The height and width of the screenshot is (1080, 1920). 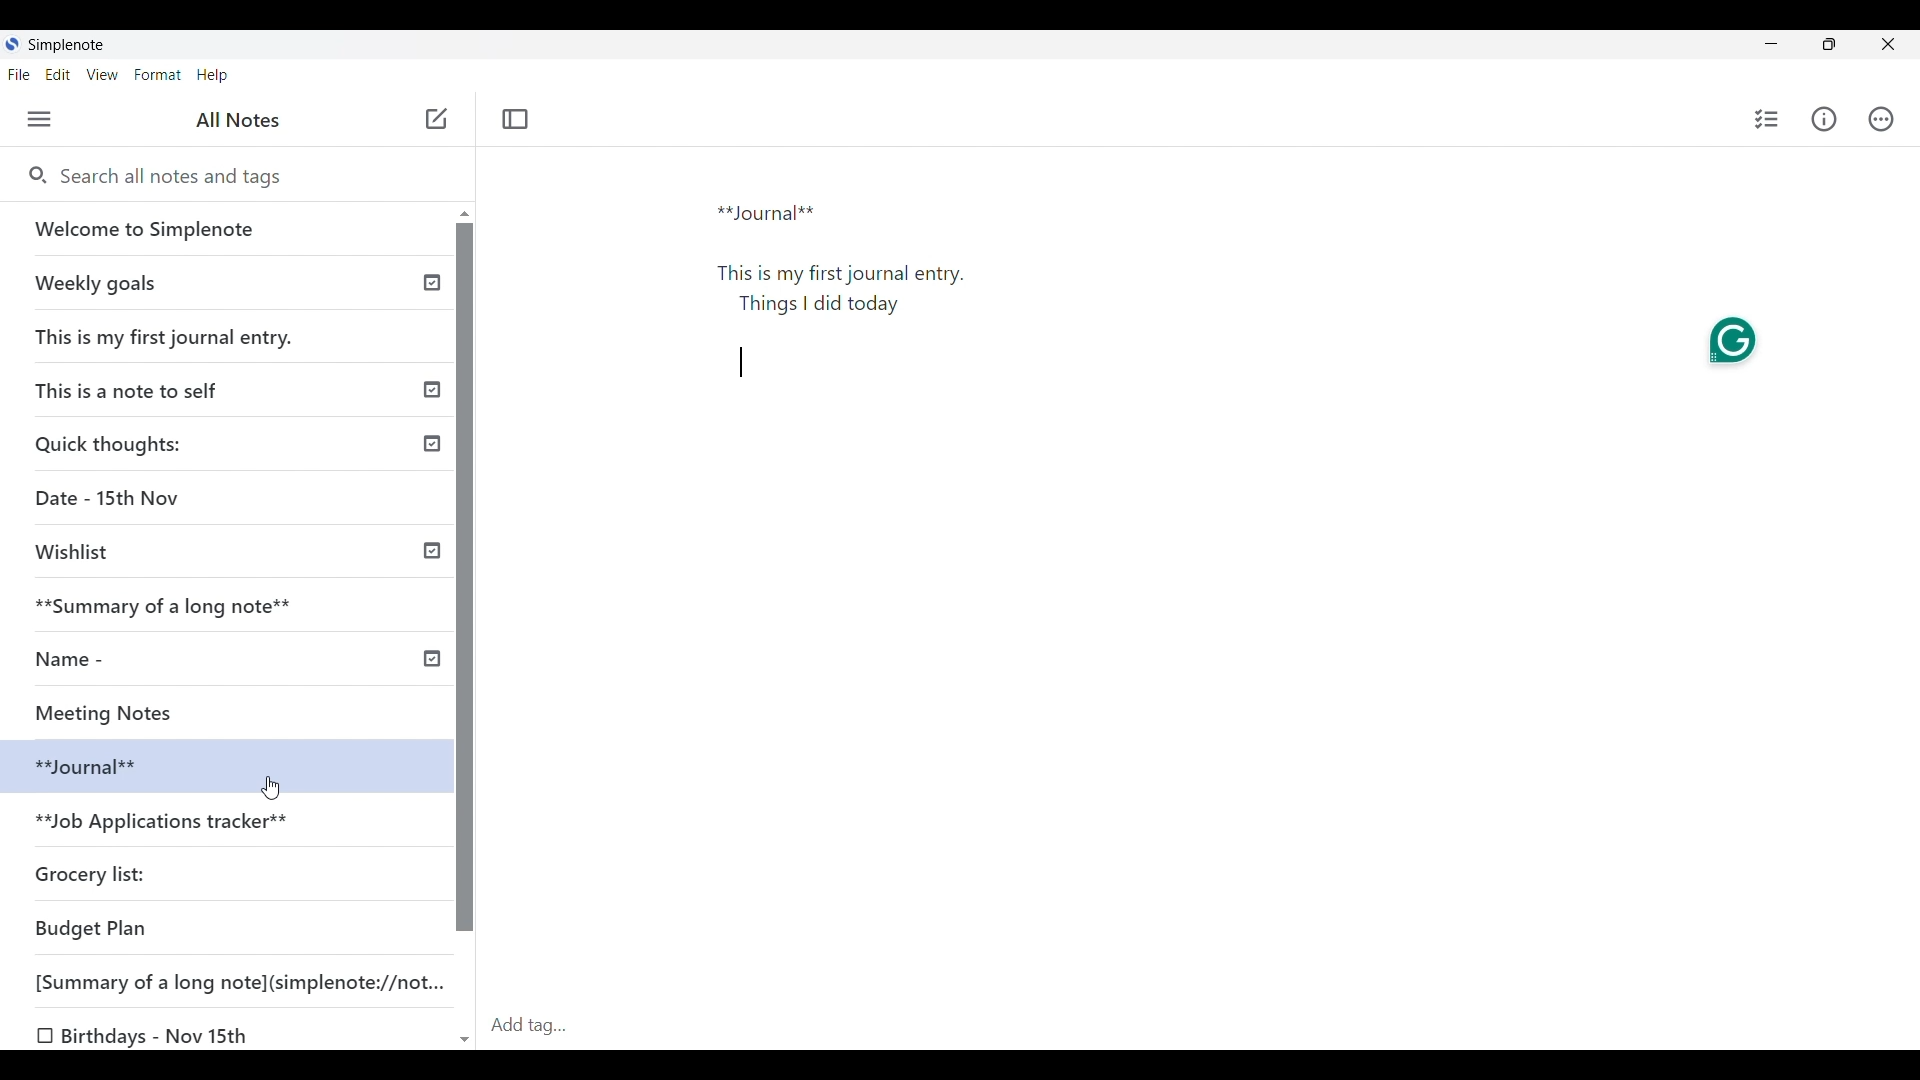 What do you see at coordinates (224, 764) in the screenshot?
I see `selected note` at bounding box center [224, 764].